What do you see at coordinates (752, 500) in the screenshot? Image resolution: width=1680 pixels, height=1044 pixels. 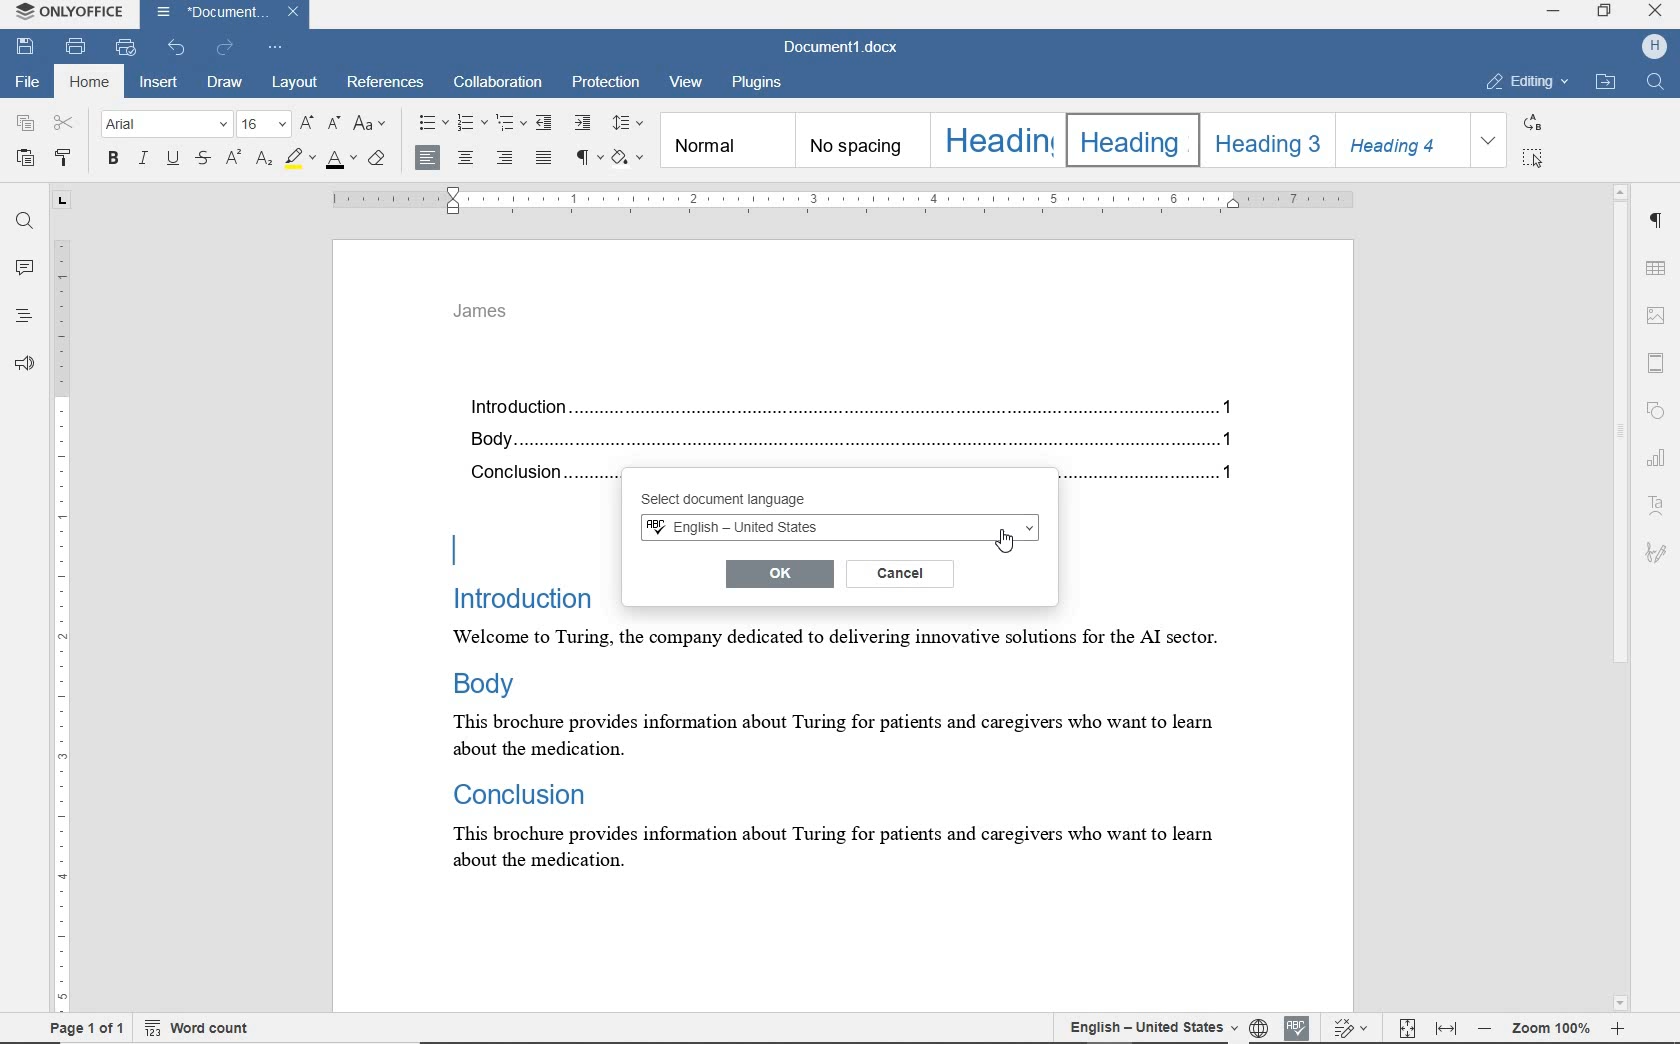 I see `select document language` at bounding box center [752, 500].